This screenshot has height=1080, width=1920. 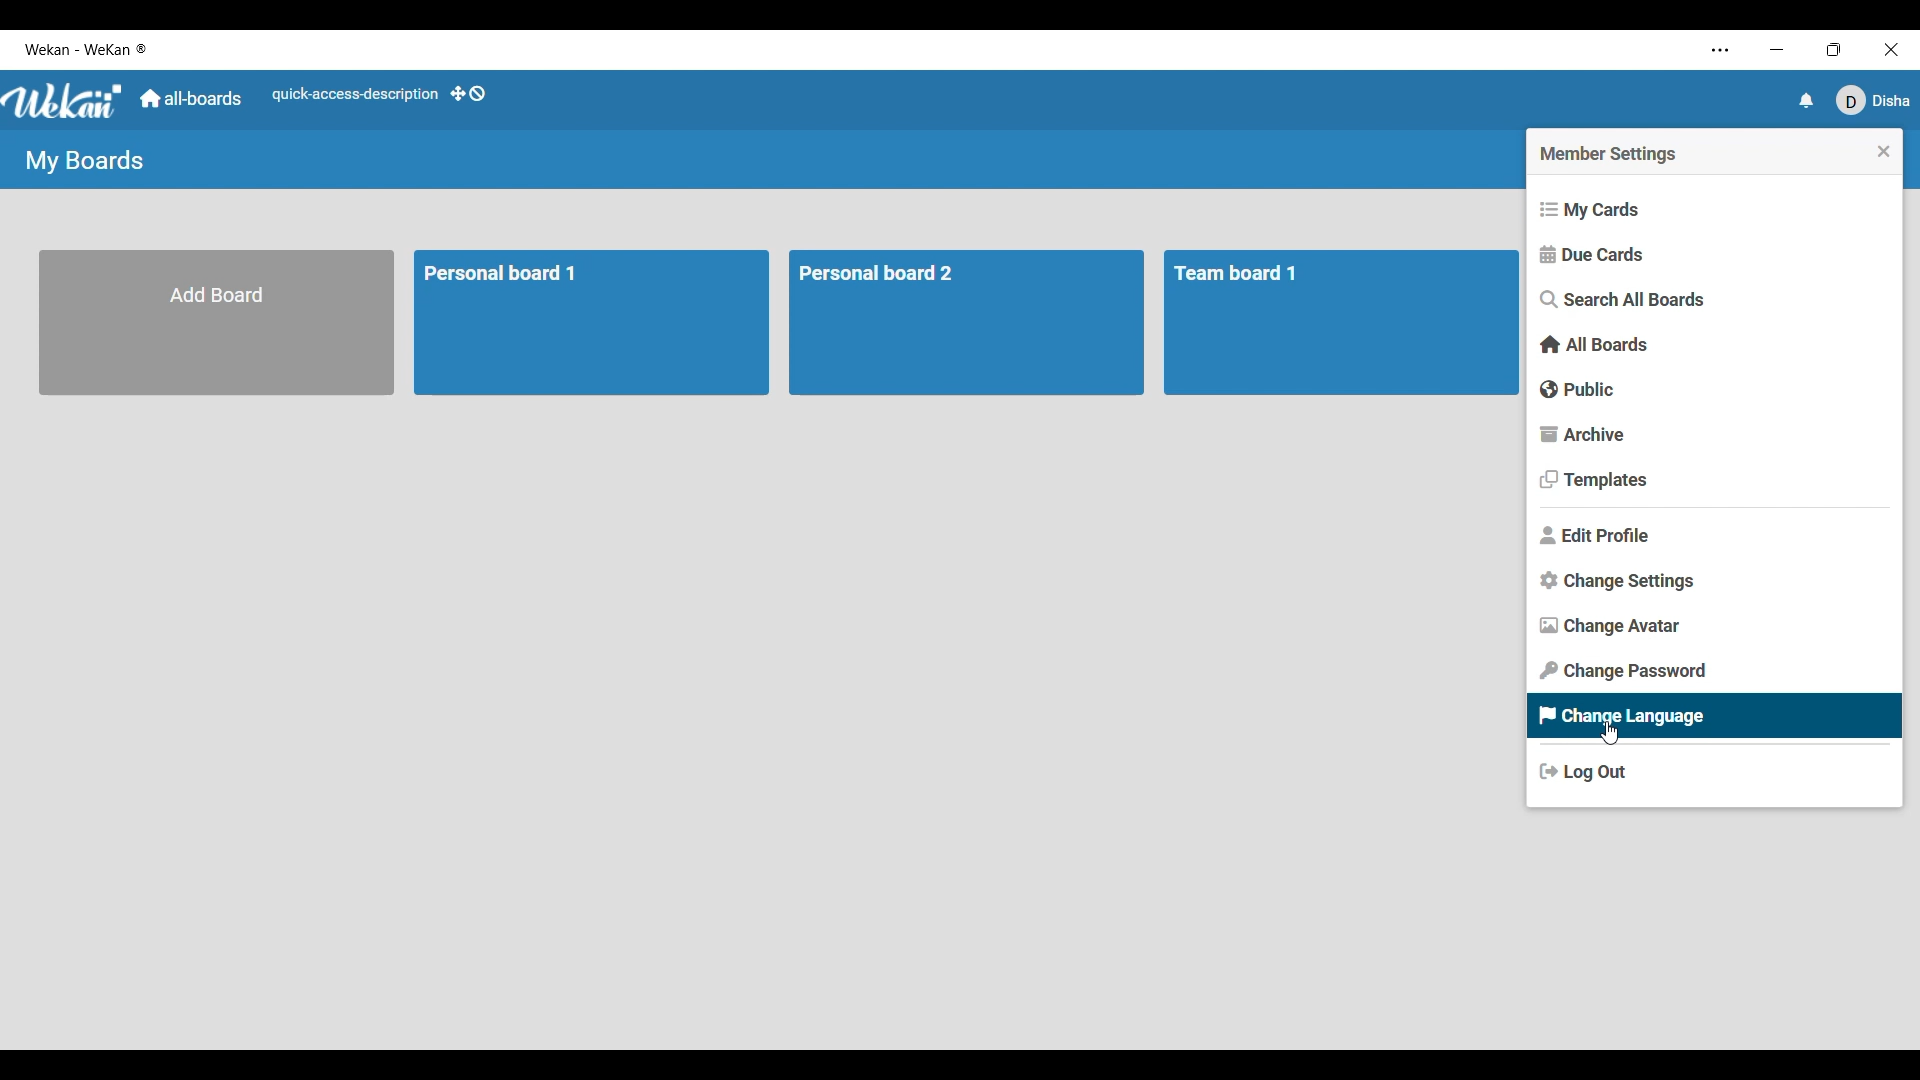 I want to click on Minimize, so click(x=1774, y=49).